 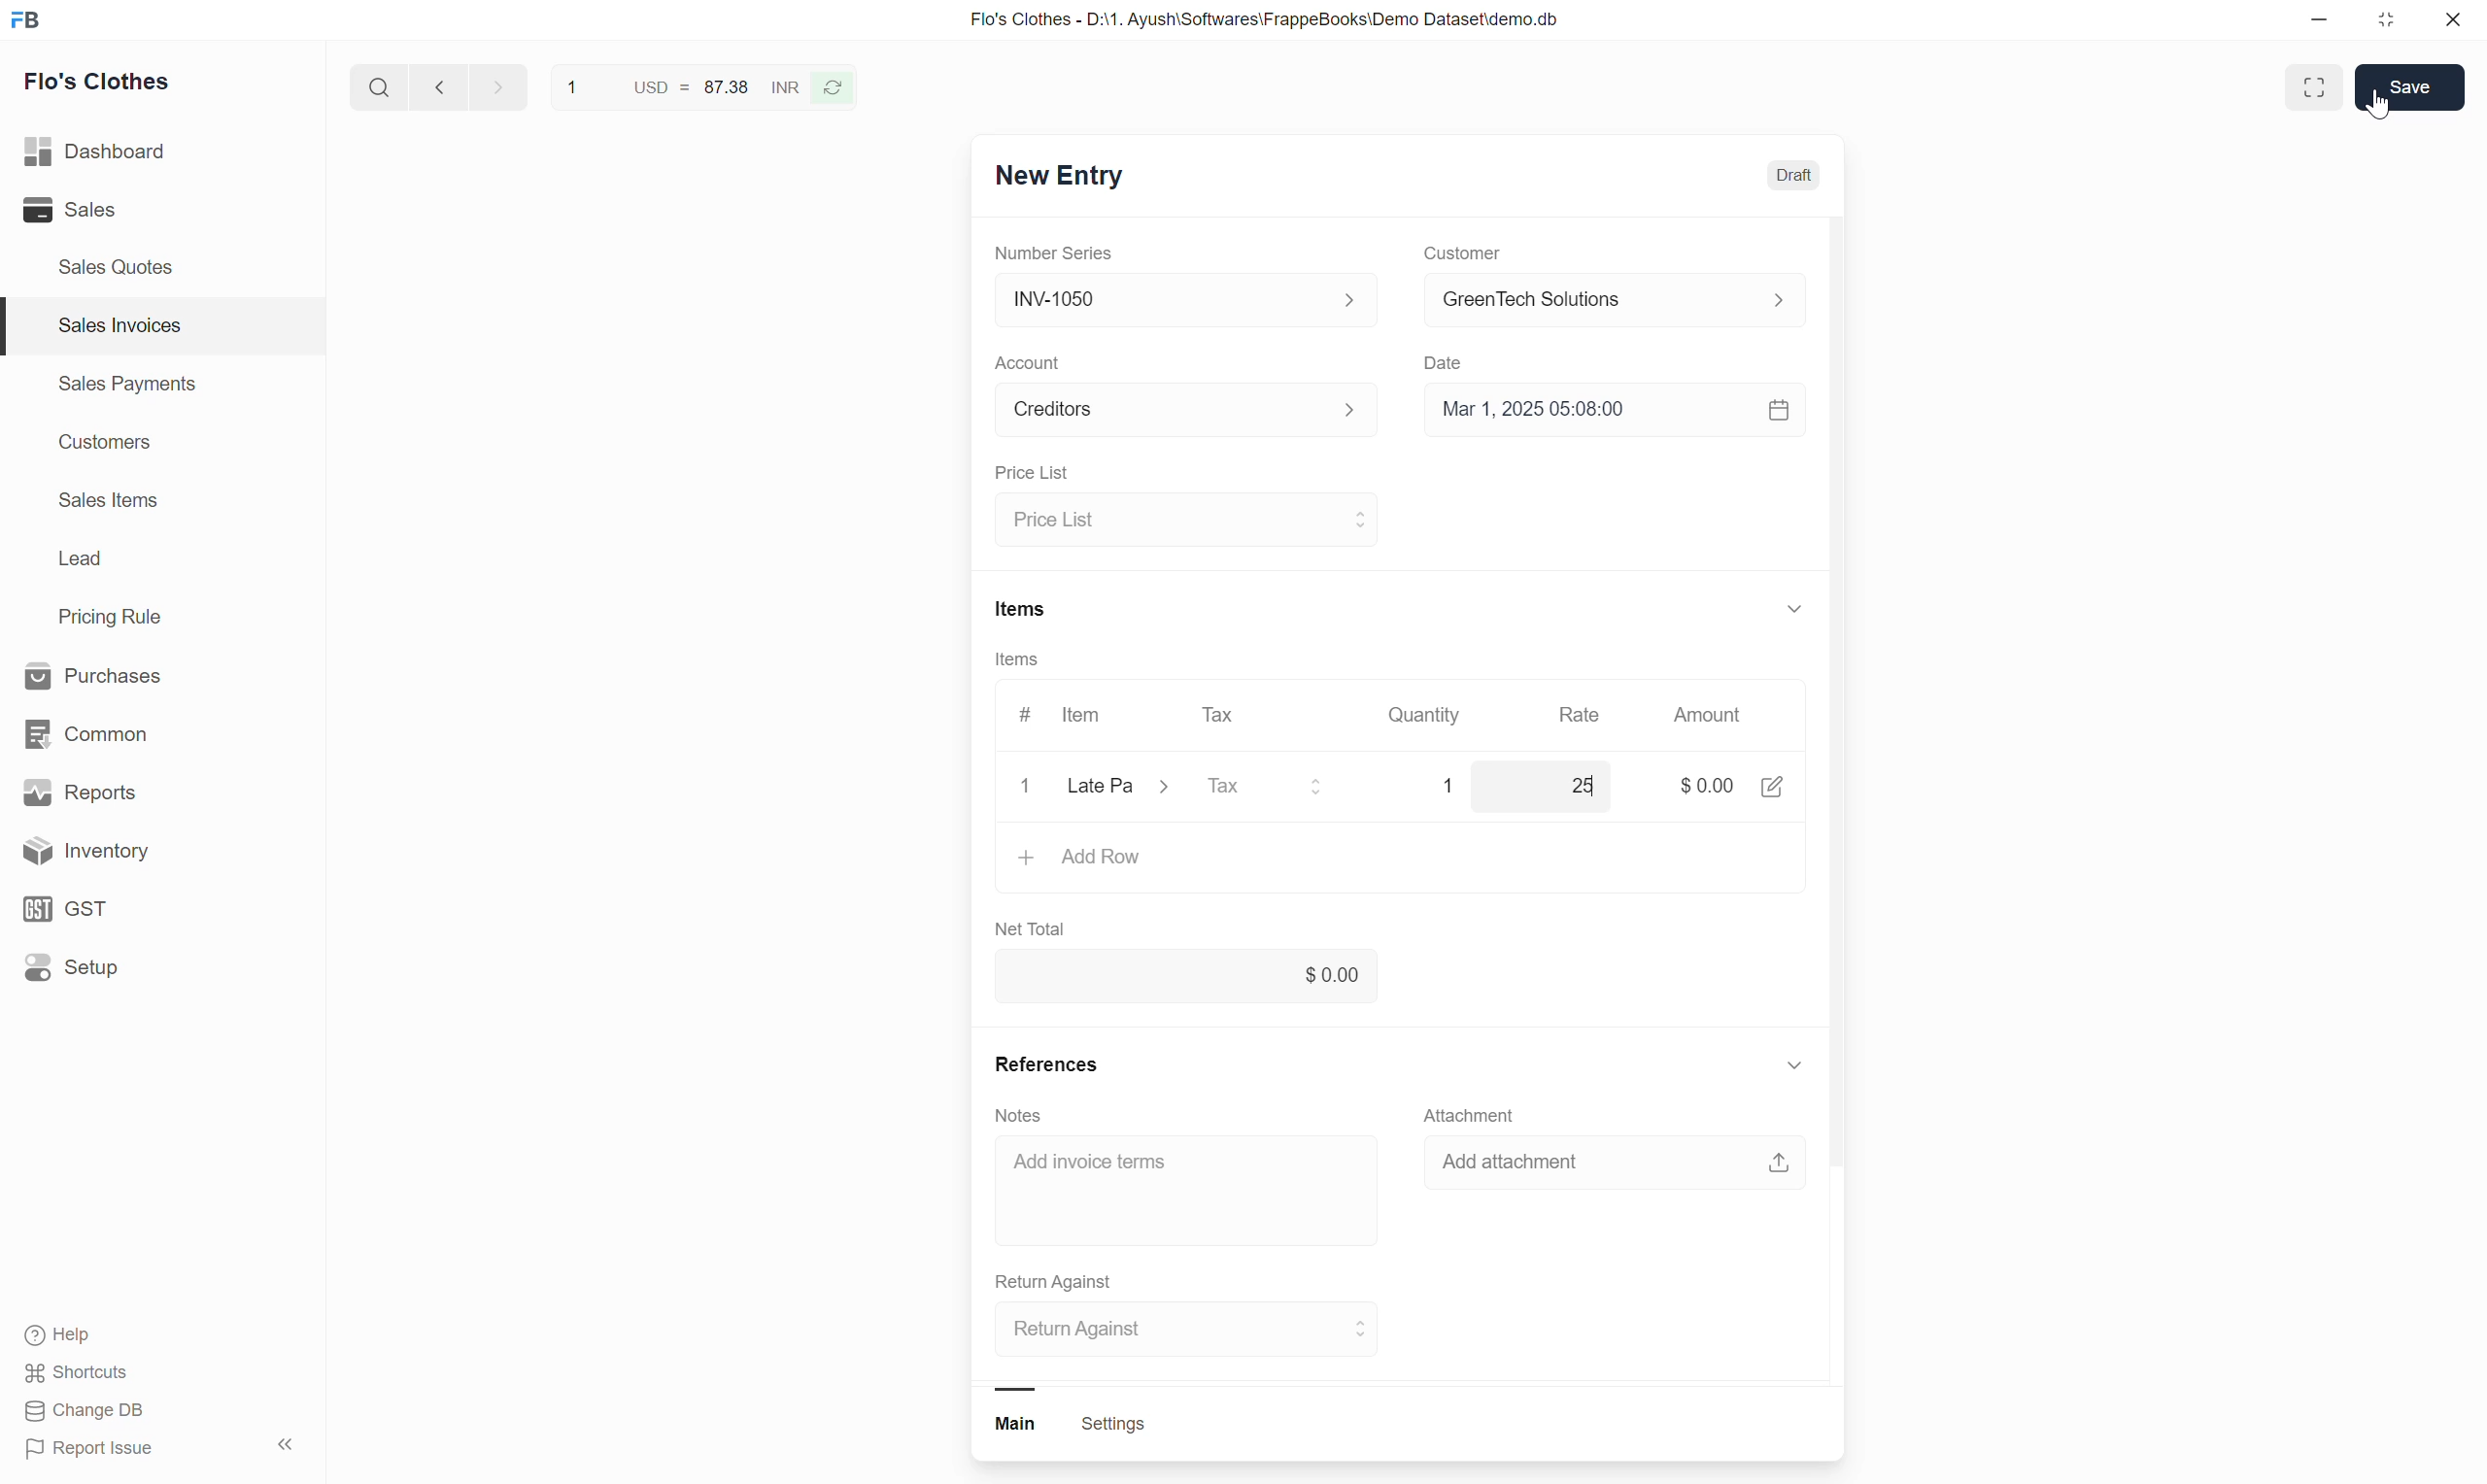 I want to click on settings, so click(x=1114, y=1427).